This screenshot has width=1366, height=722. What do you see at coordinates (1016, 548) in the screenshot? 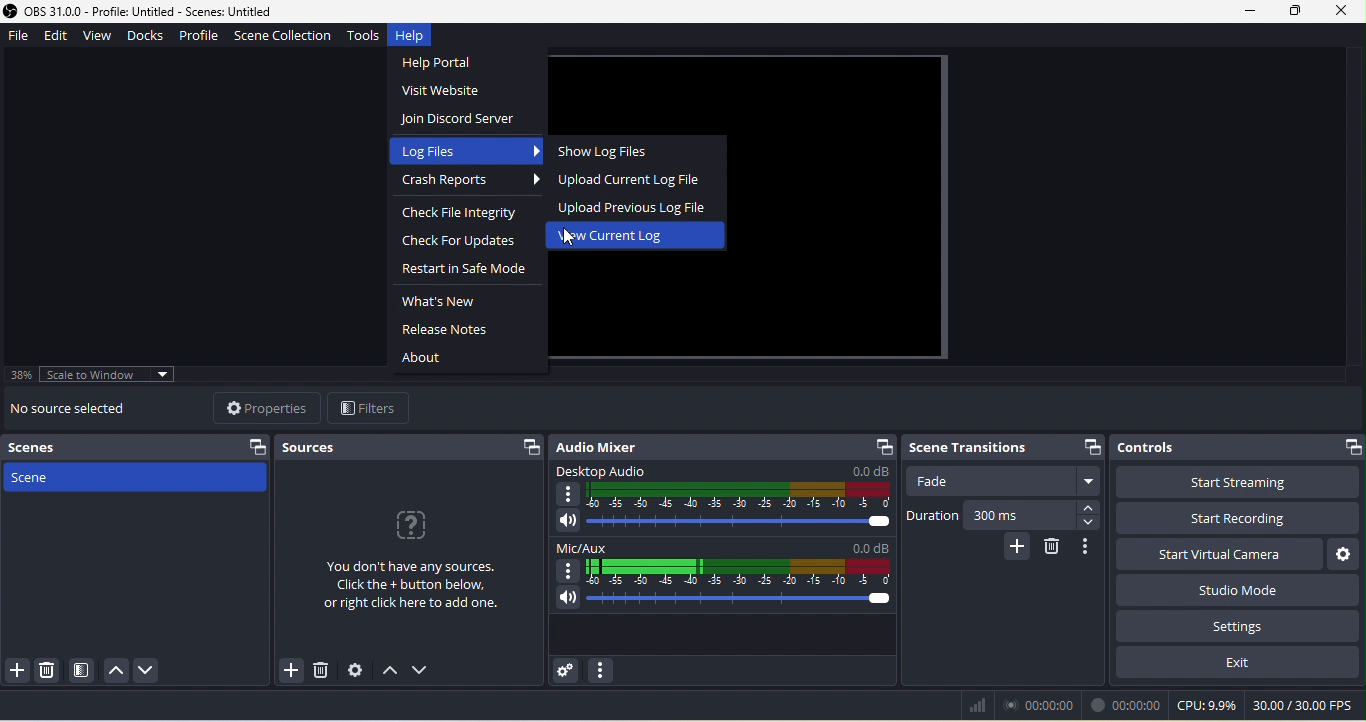
I see `add configurable transition` at bounding box center [1016, 548].